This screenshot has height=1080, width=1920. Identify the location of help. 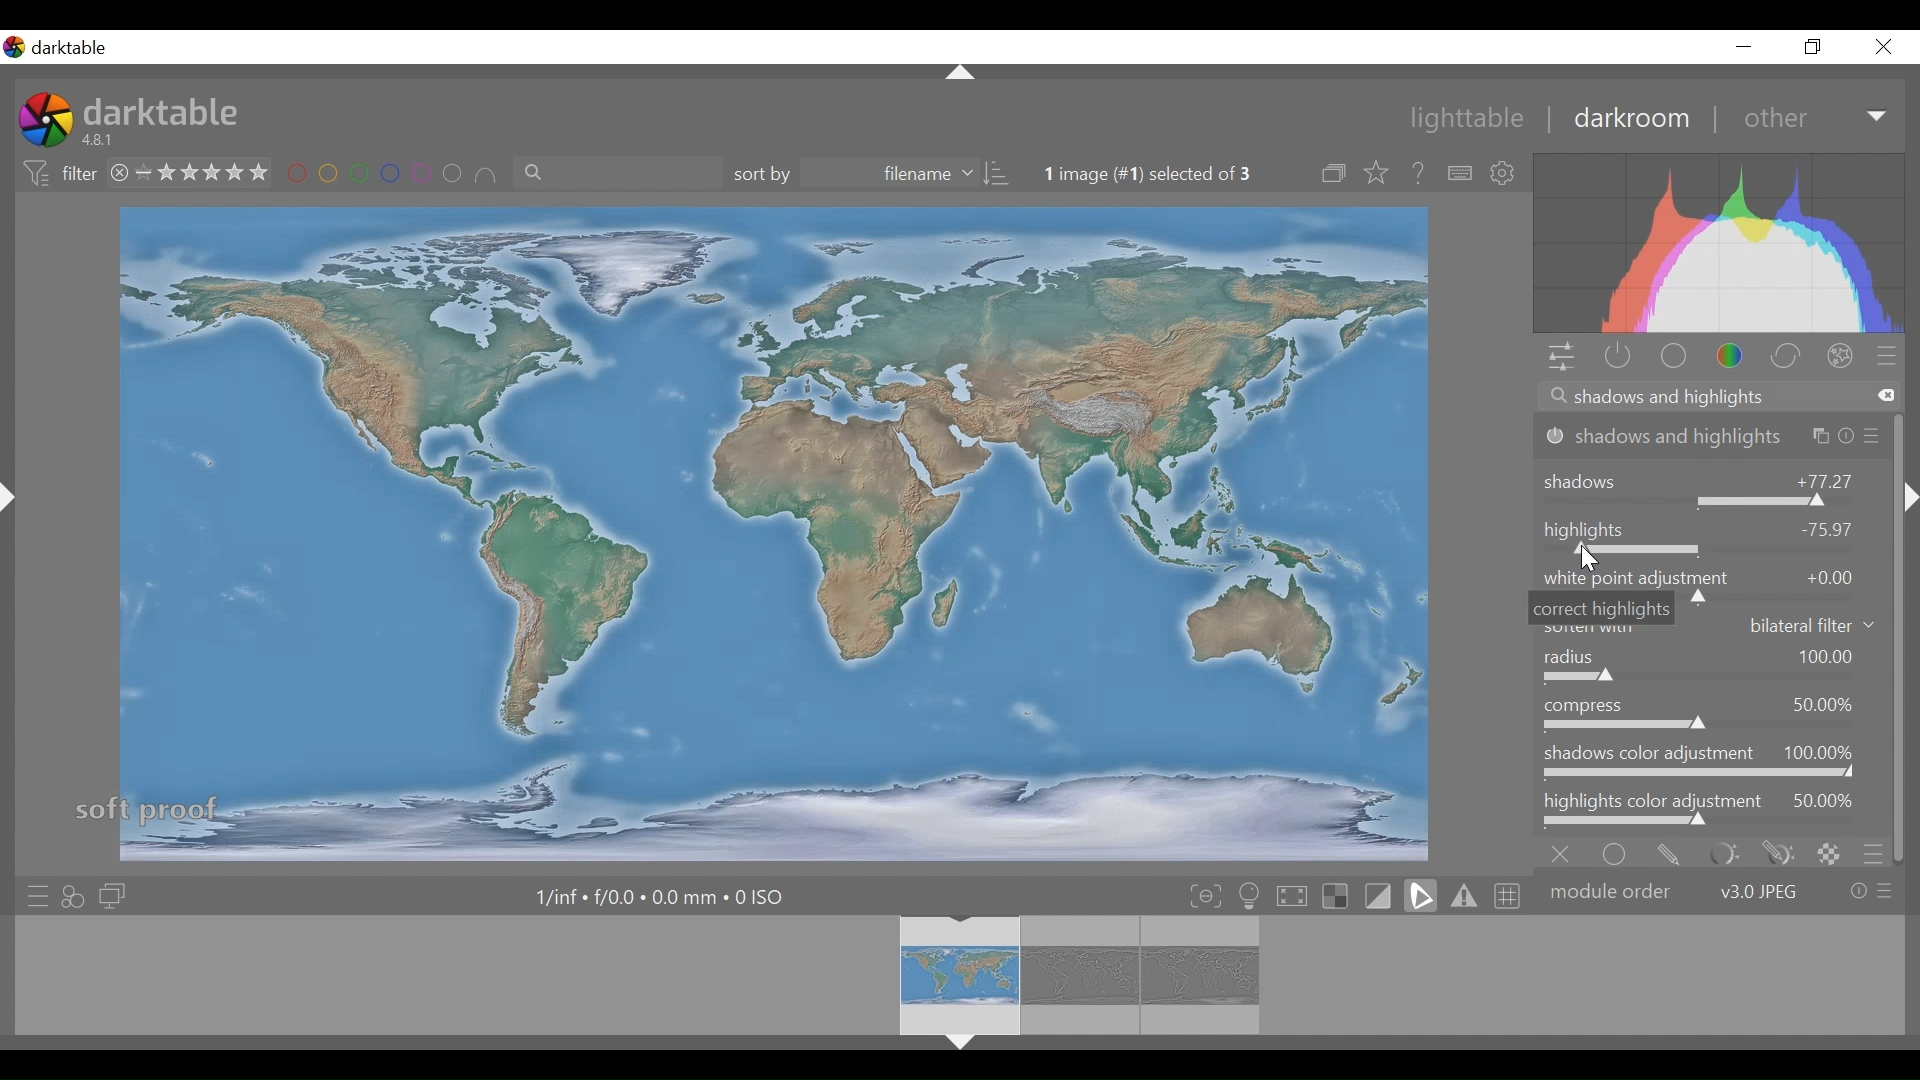
(1418, 173).